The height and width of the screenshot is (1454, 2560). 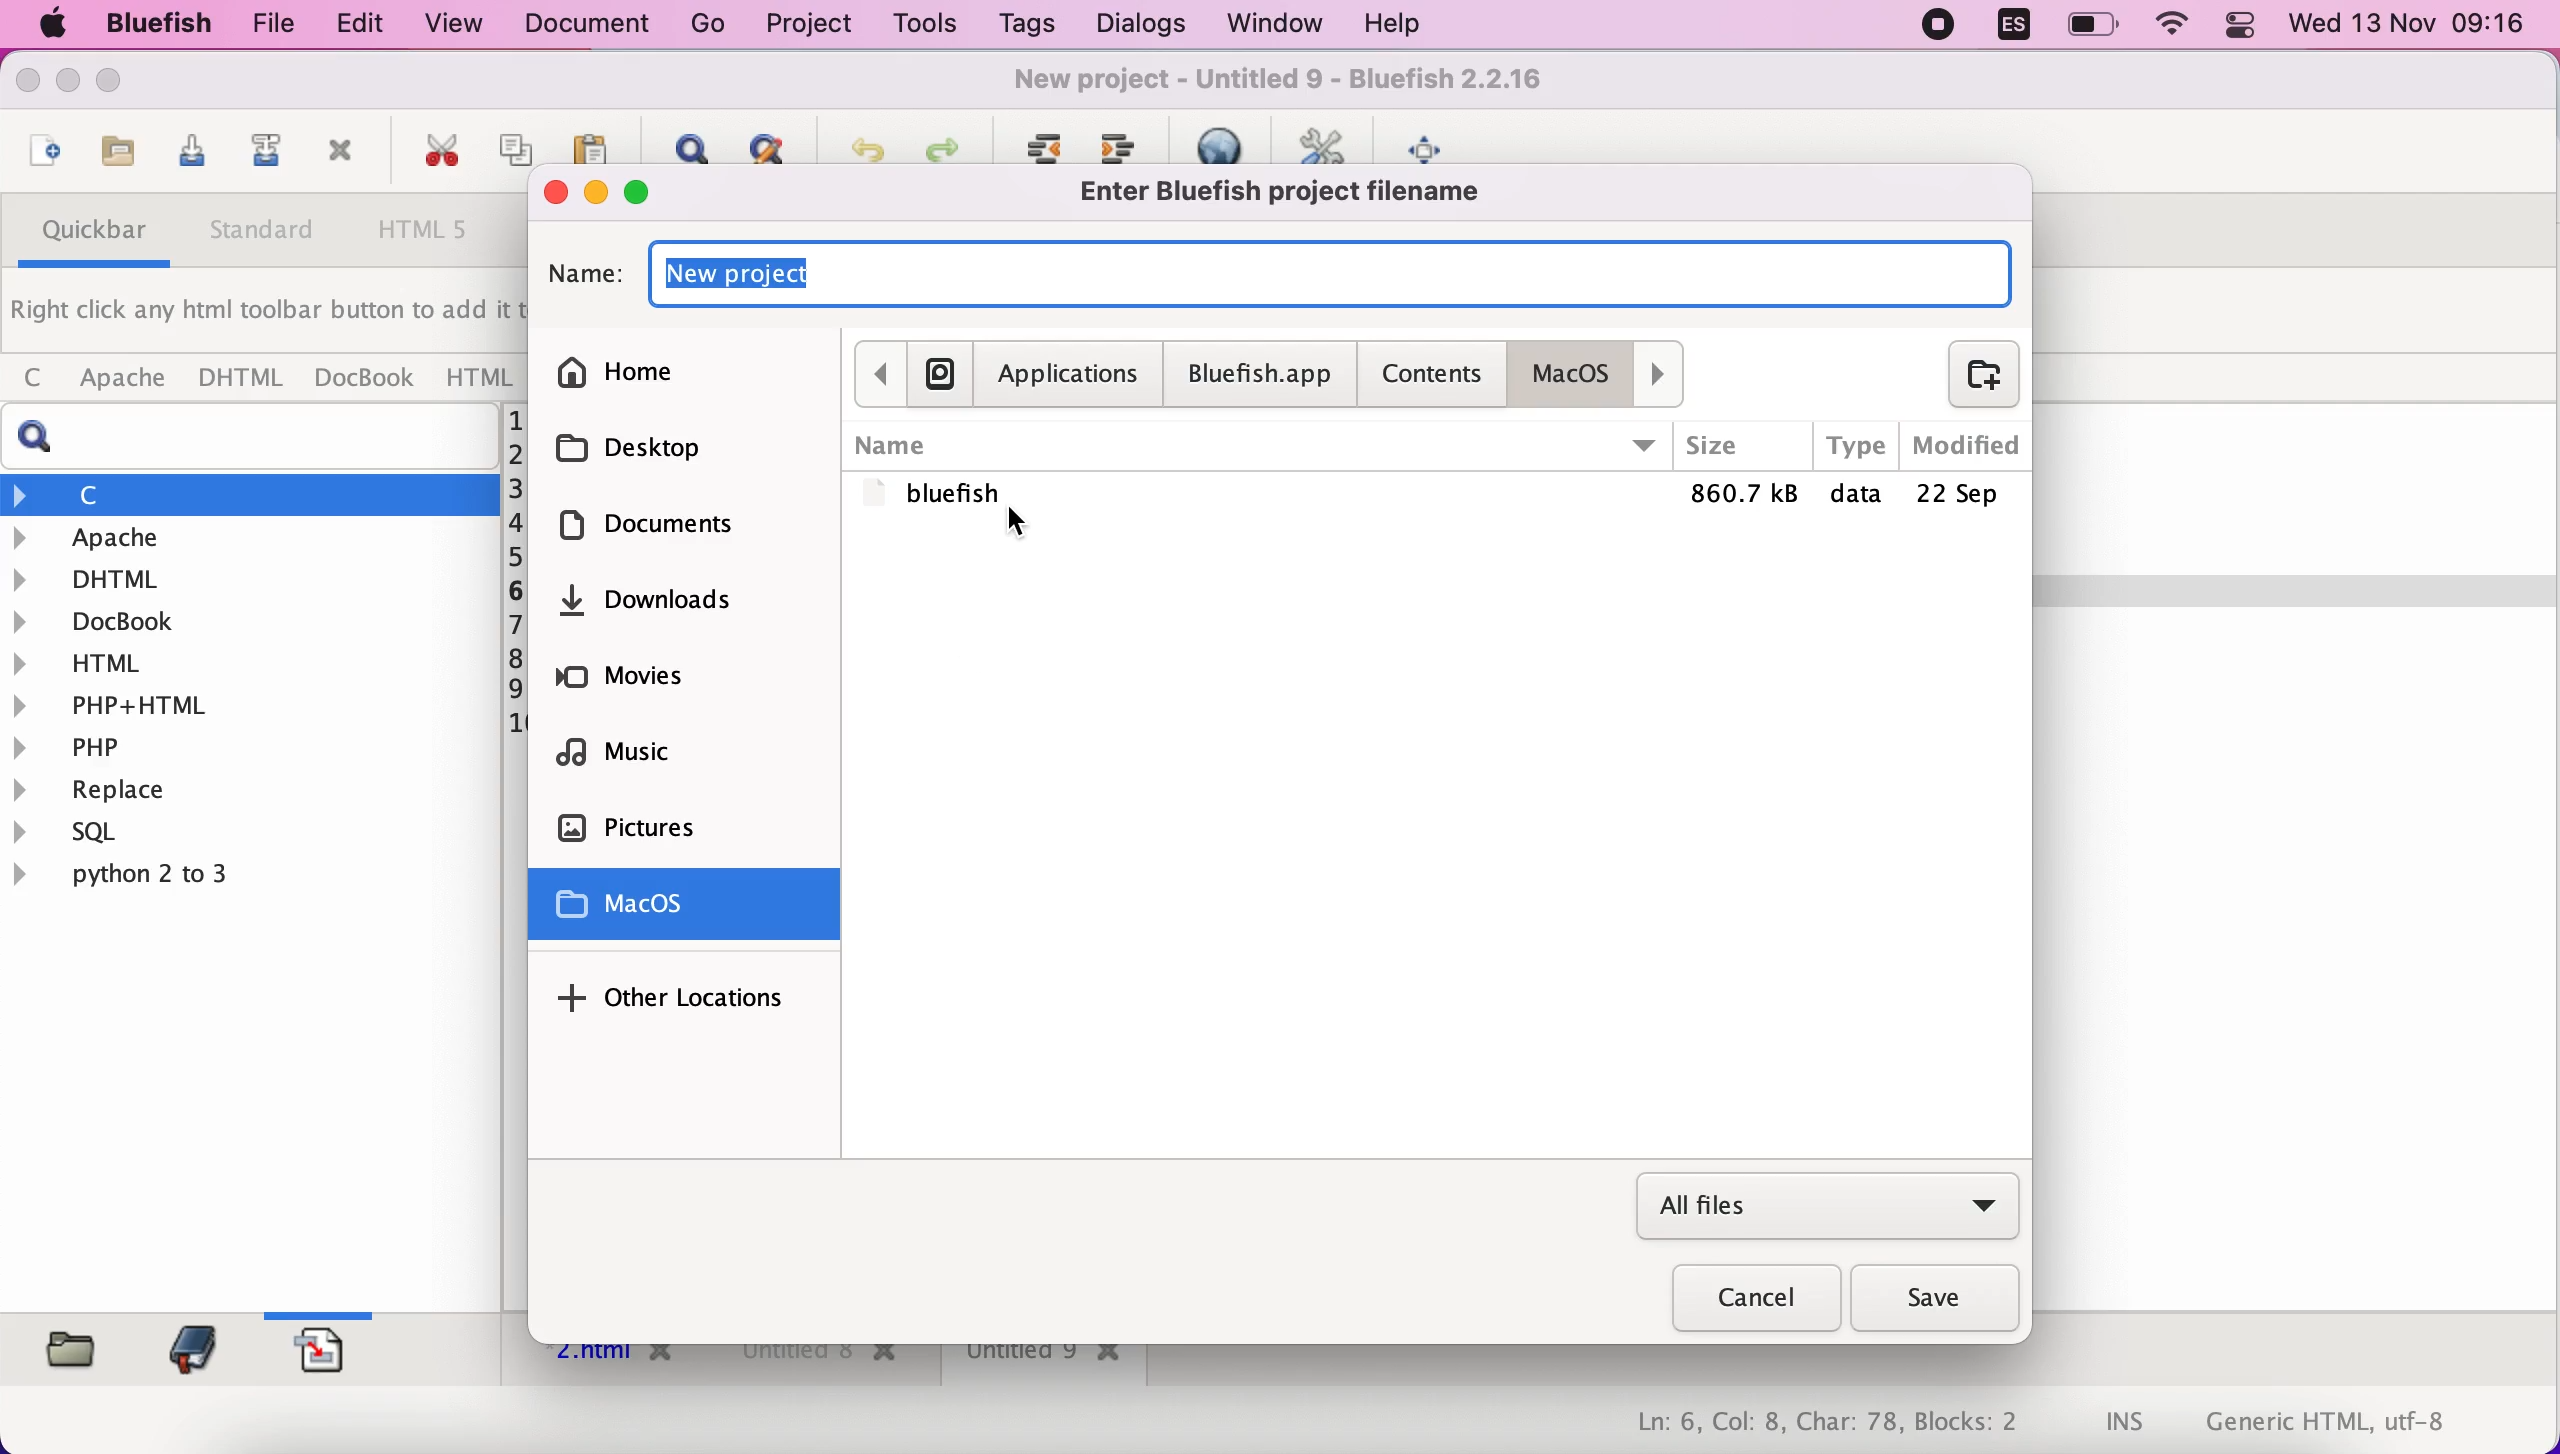 I want to click on edit, so click(x=350, y=24).